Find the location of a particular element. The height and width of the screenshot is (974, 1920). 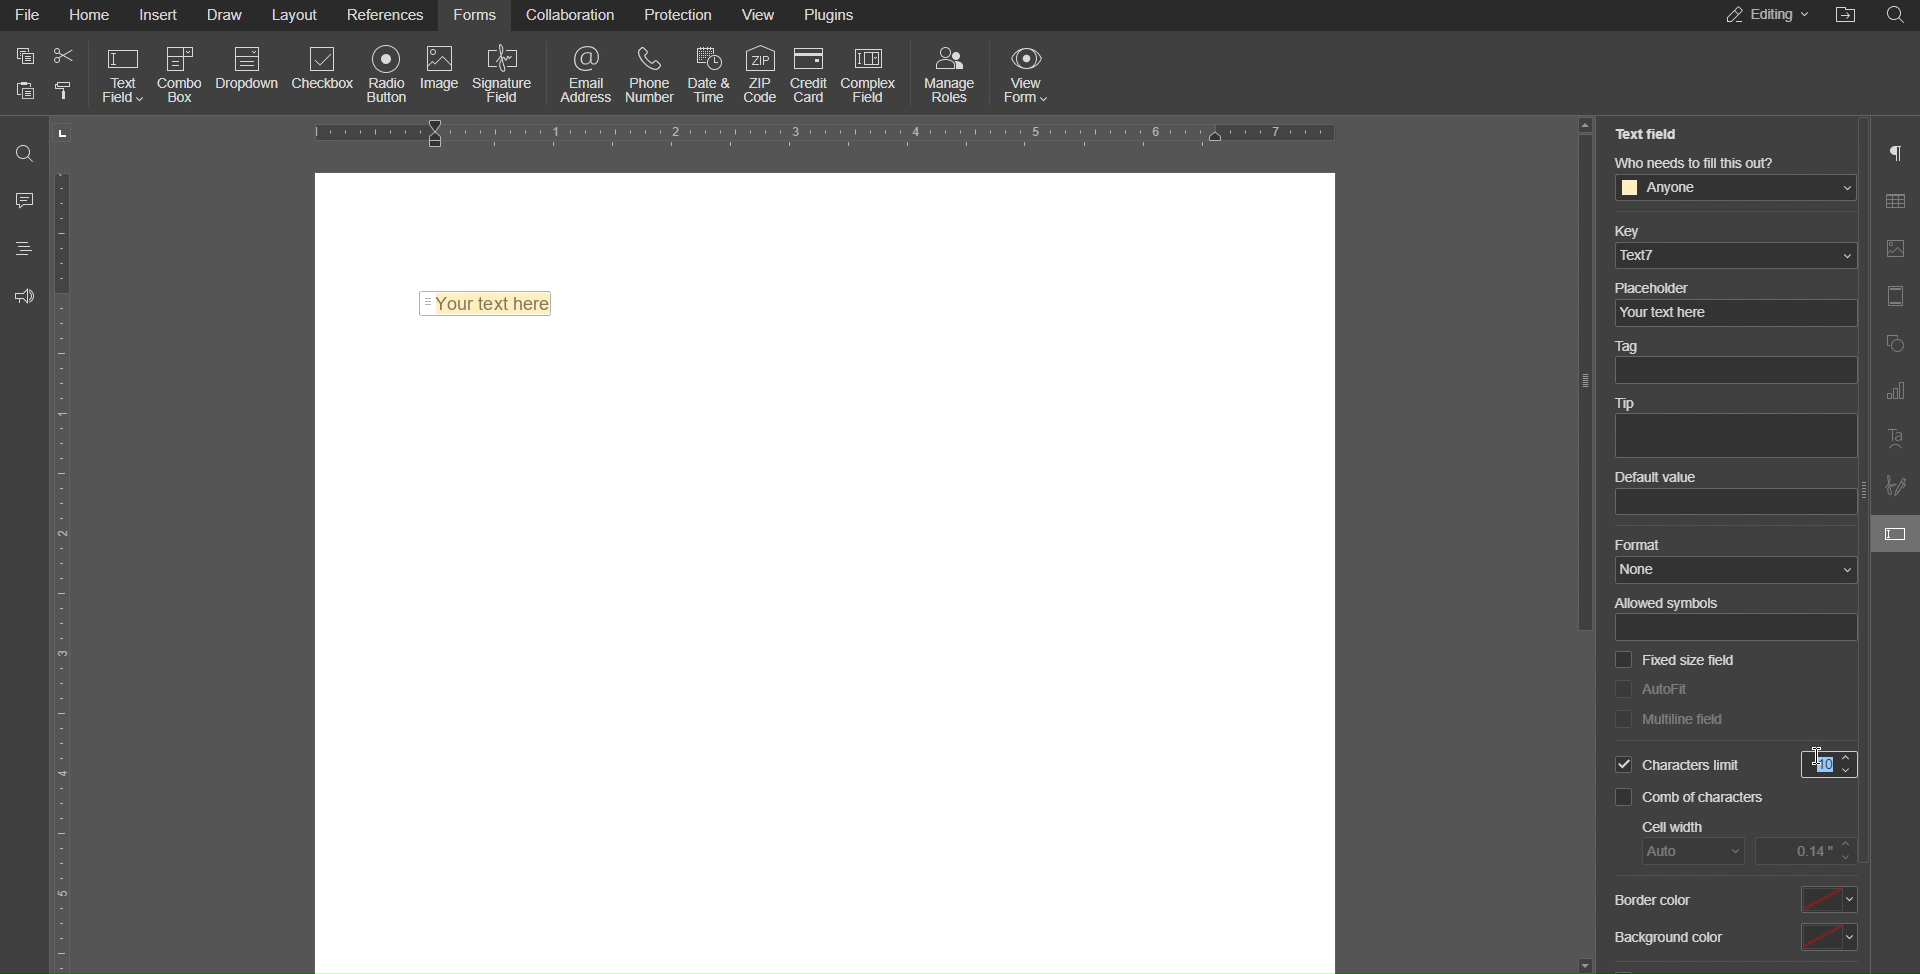

Shape Settings is located at coordinates (1895, 342).